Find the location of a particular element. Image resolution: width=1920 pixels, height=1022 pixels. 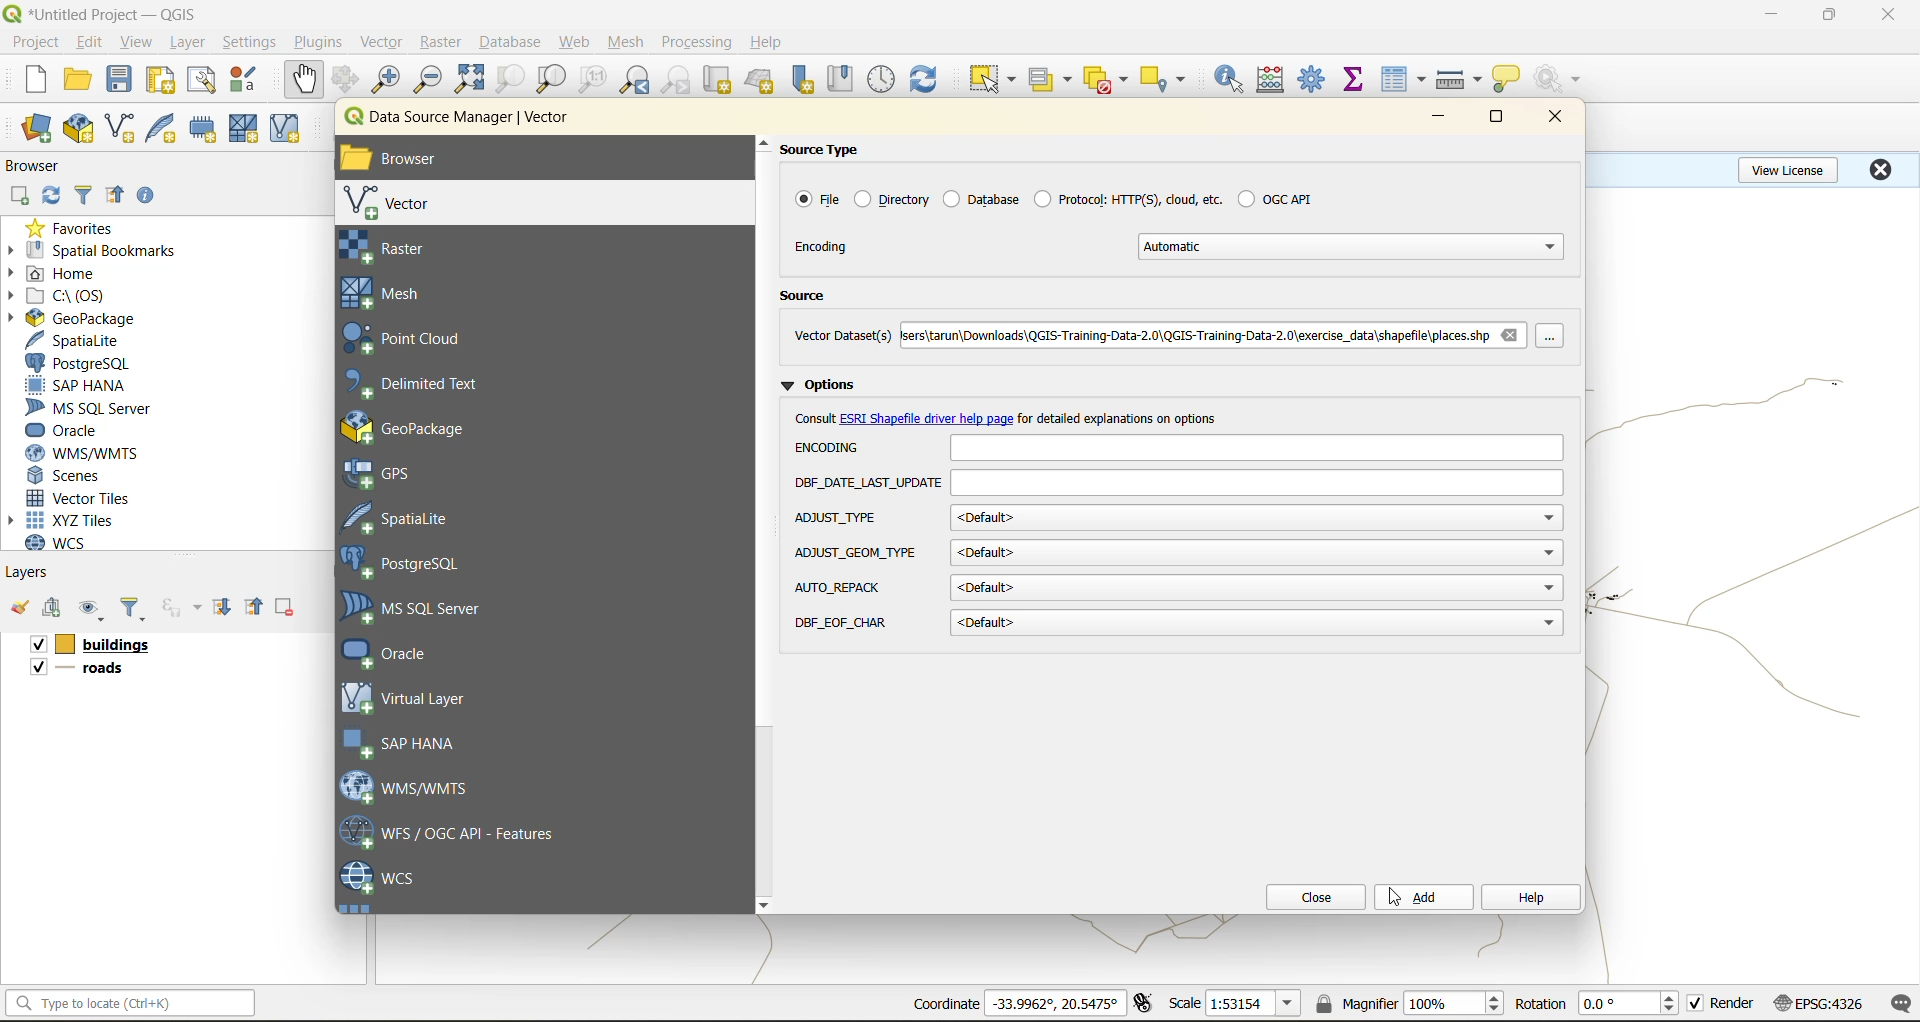

select value is located at coordinates (1054, 83).